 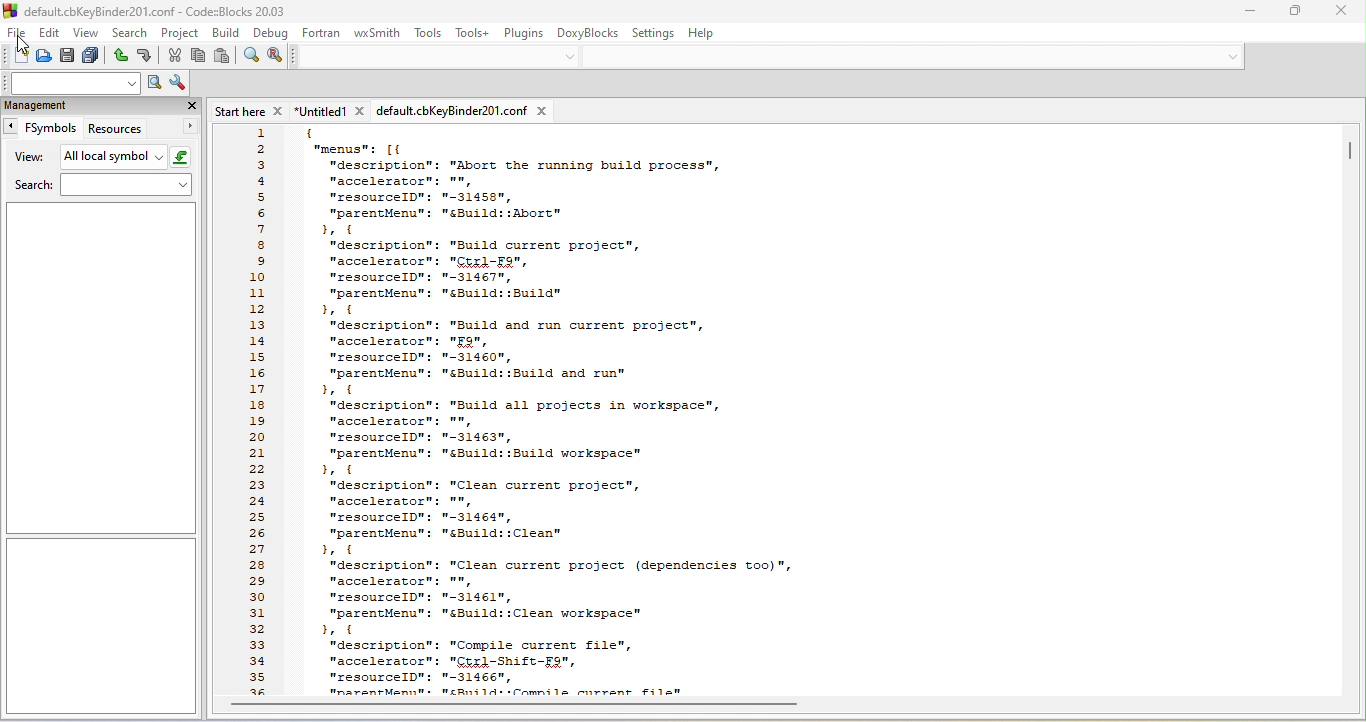 I want to click on logo, so click(x=10, y=11).